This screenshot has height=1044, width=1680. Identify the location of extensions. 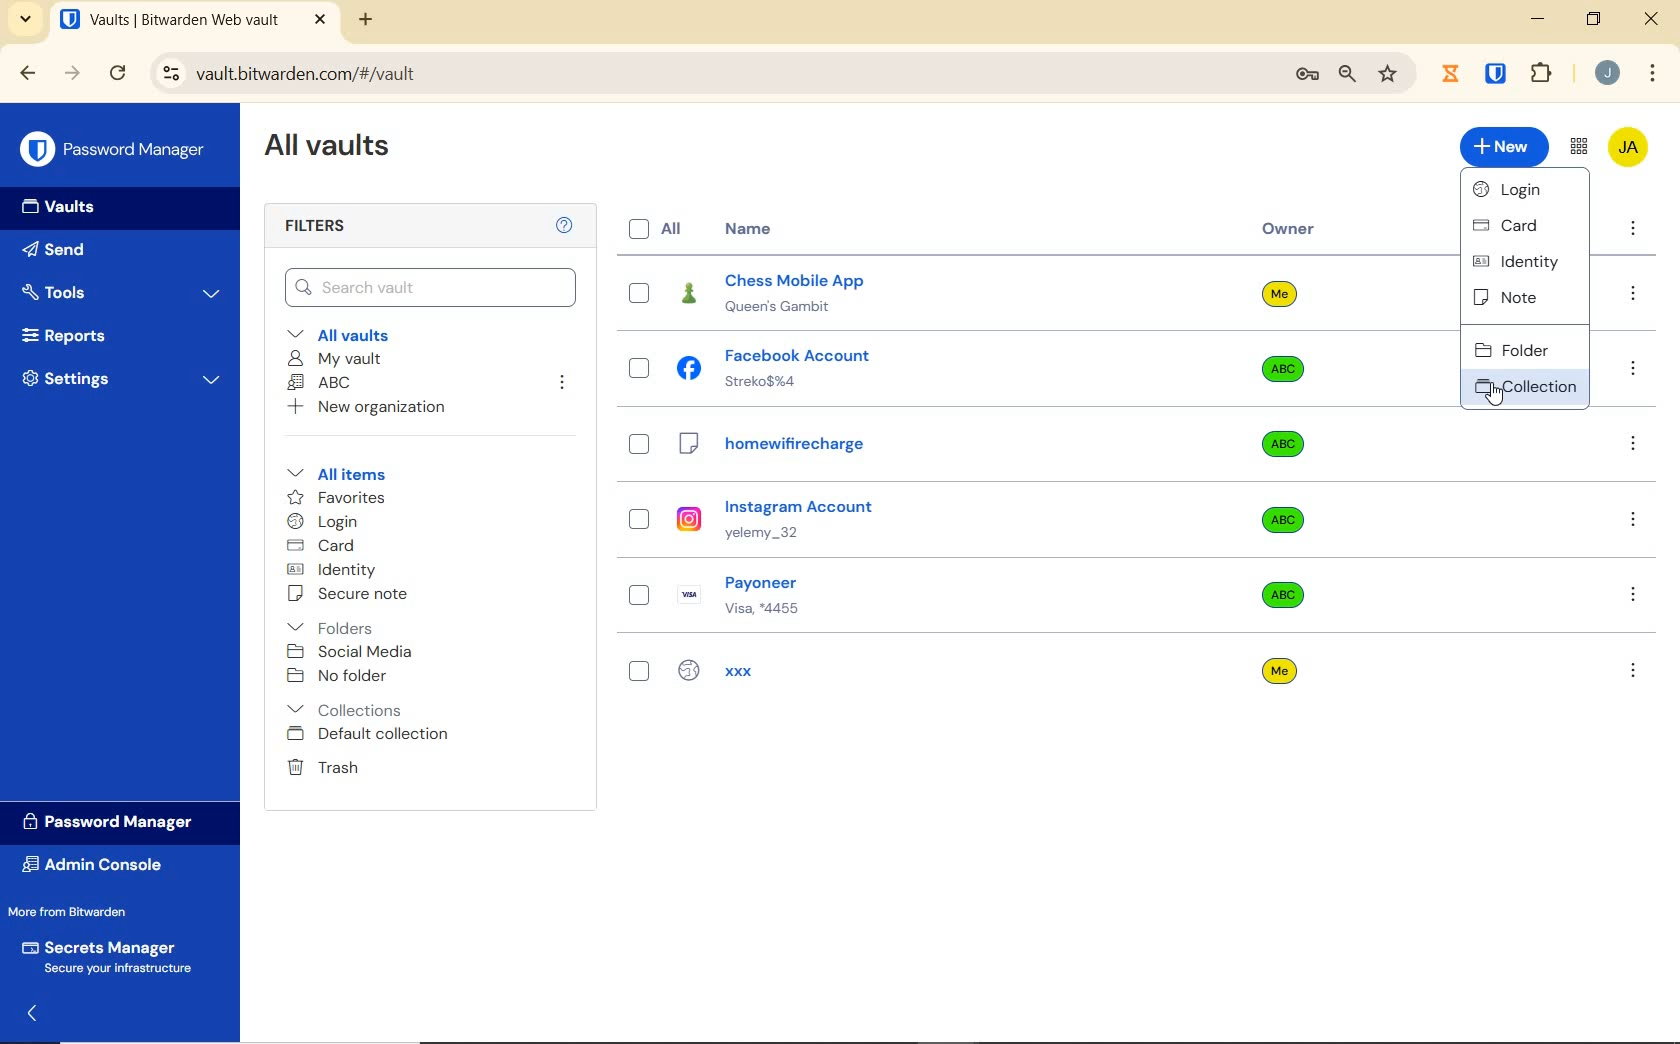
(1543, 73).